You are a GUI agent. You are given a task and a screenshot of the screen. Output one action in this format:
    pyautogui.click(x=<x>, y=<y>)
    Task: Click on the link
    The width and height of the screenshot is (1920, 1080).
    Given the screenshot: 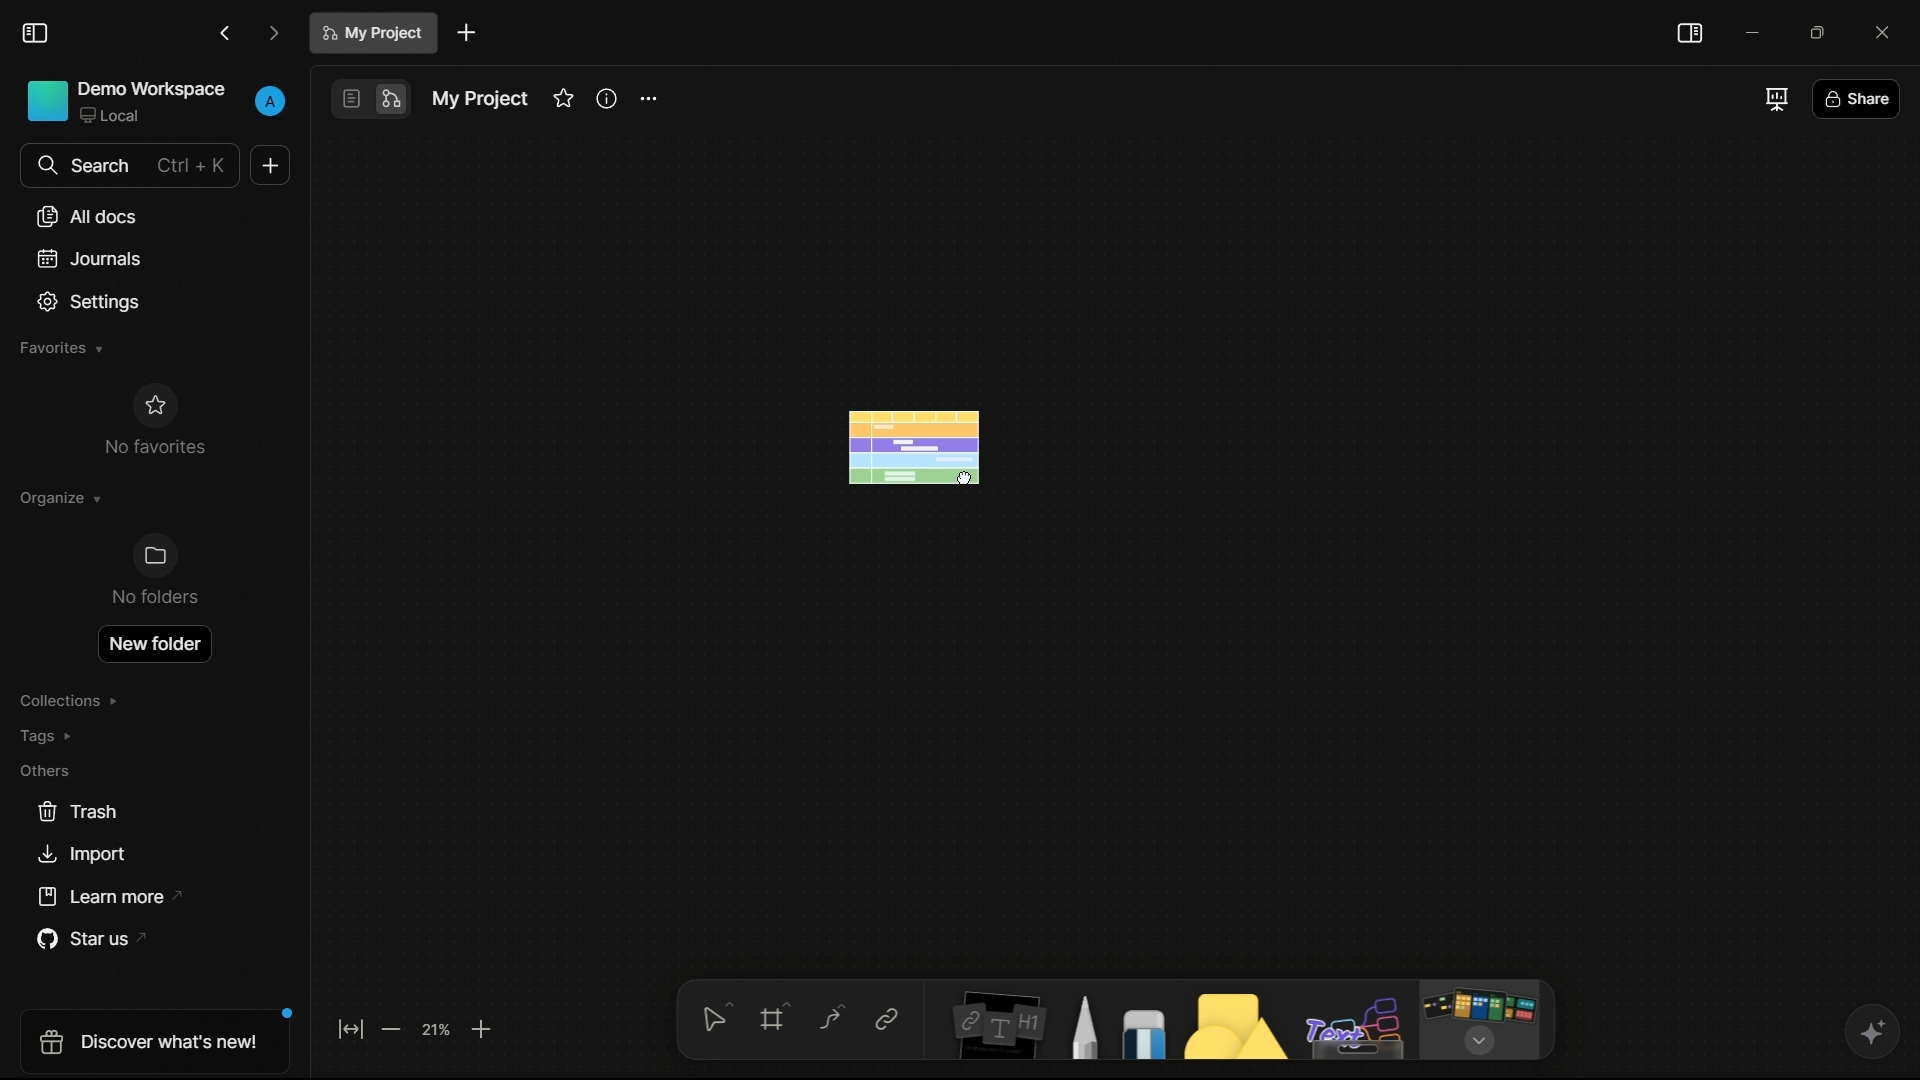 What is the action you would take?
    pyautogui.click(x=886, y=1021)
    